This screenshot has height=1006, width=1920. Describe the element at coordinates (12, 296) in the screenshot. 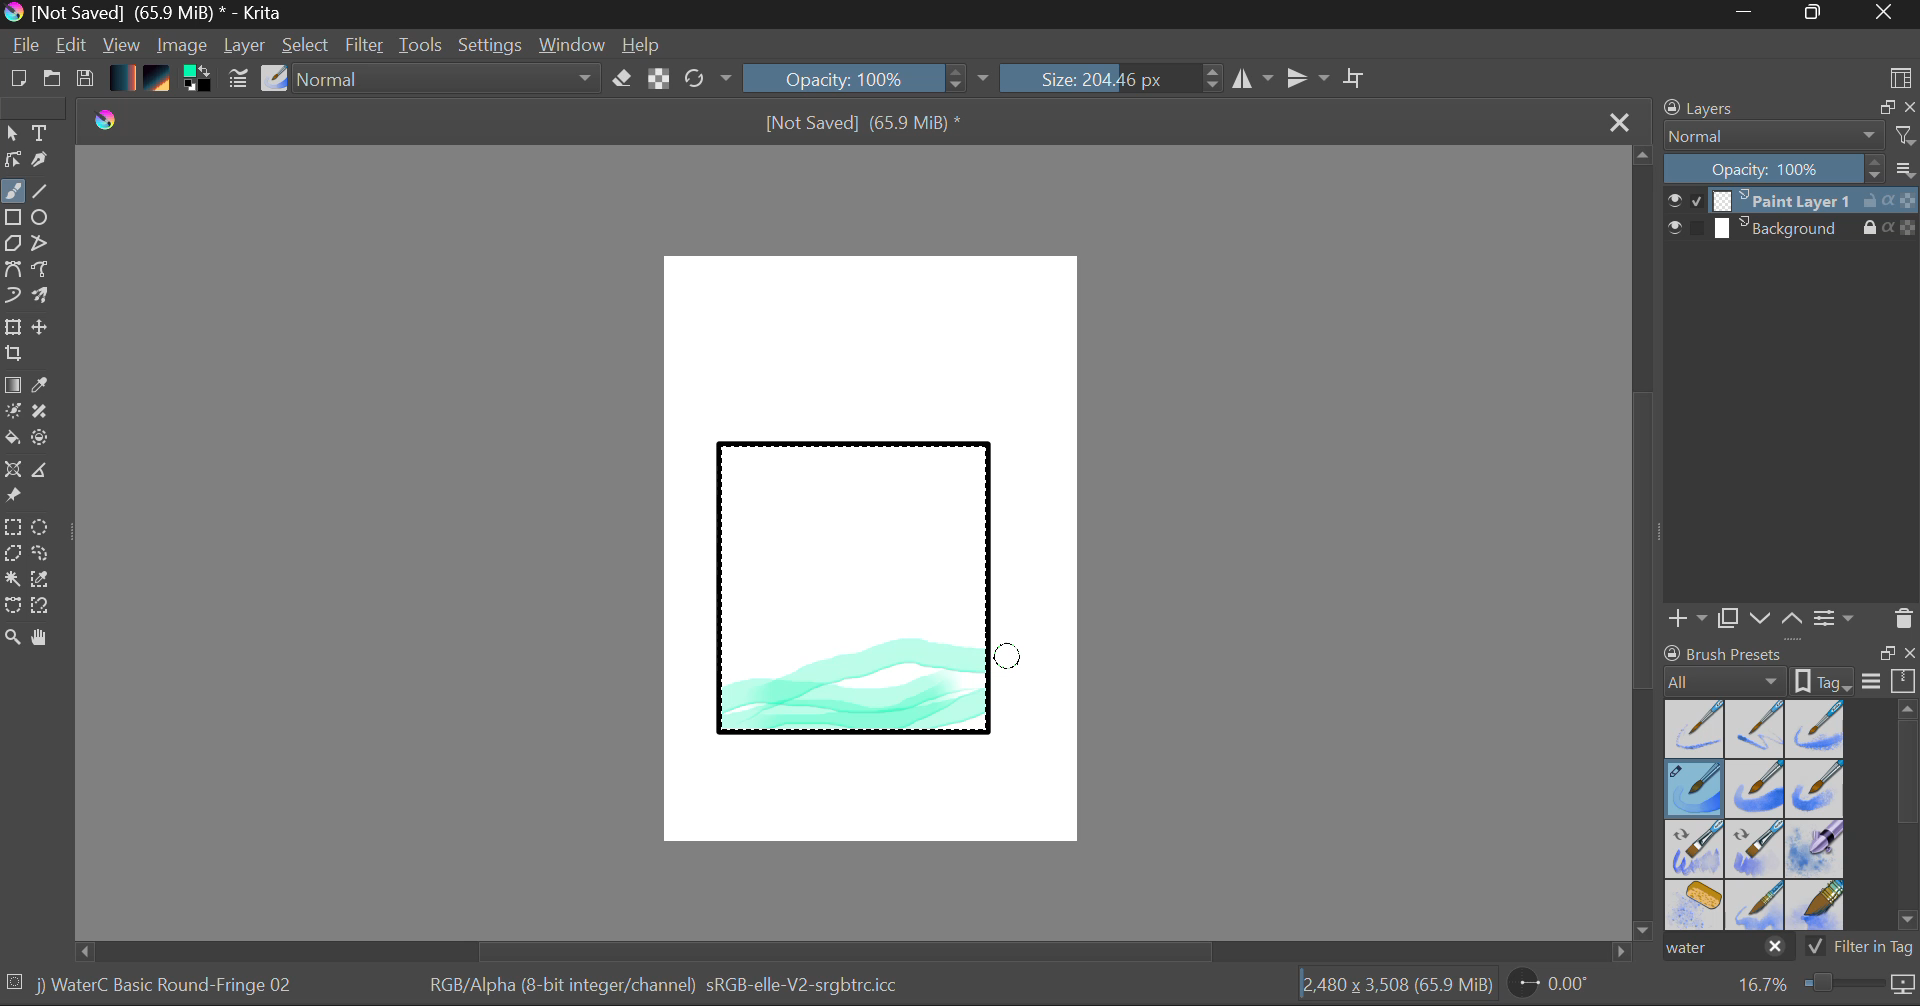

I see `Dynamic Brush` at that location.